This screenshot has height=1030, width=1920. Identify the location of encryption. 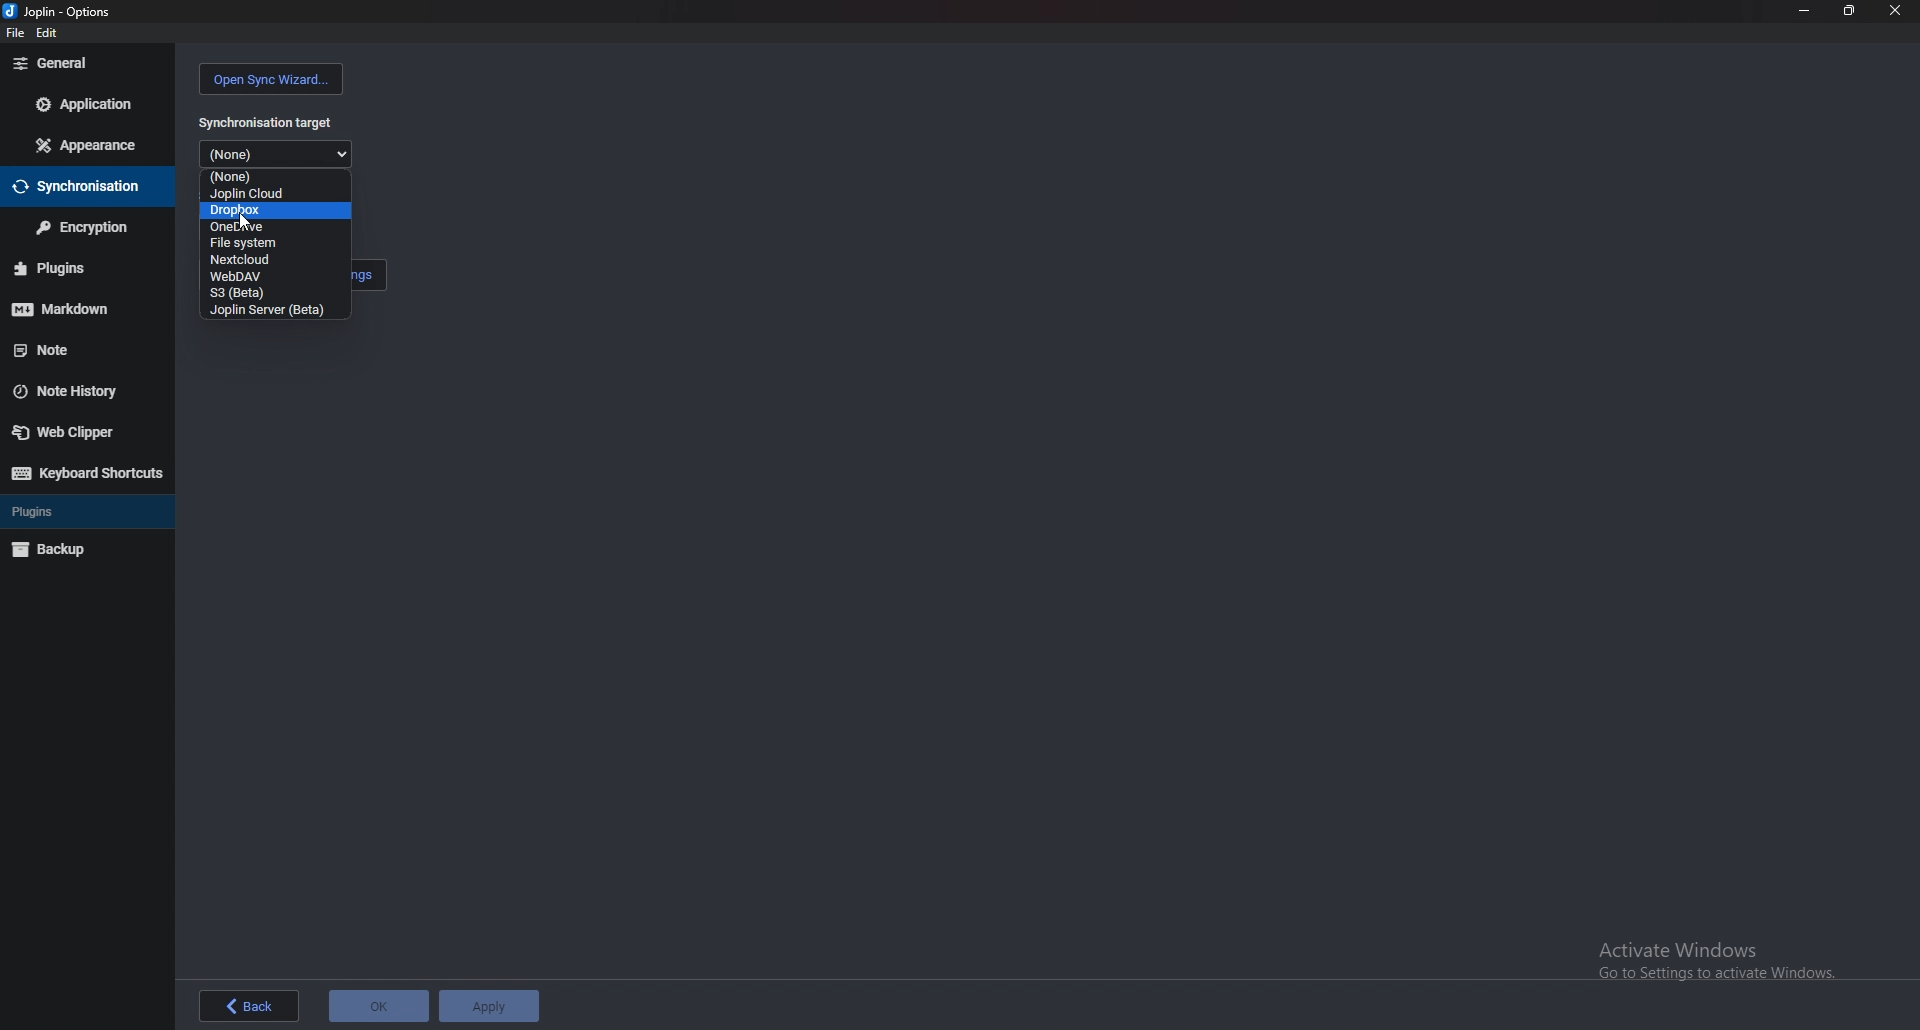
(87, 227).